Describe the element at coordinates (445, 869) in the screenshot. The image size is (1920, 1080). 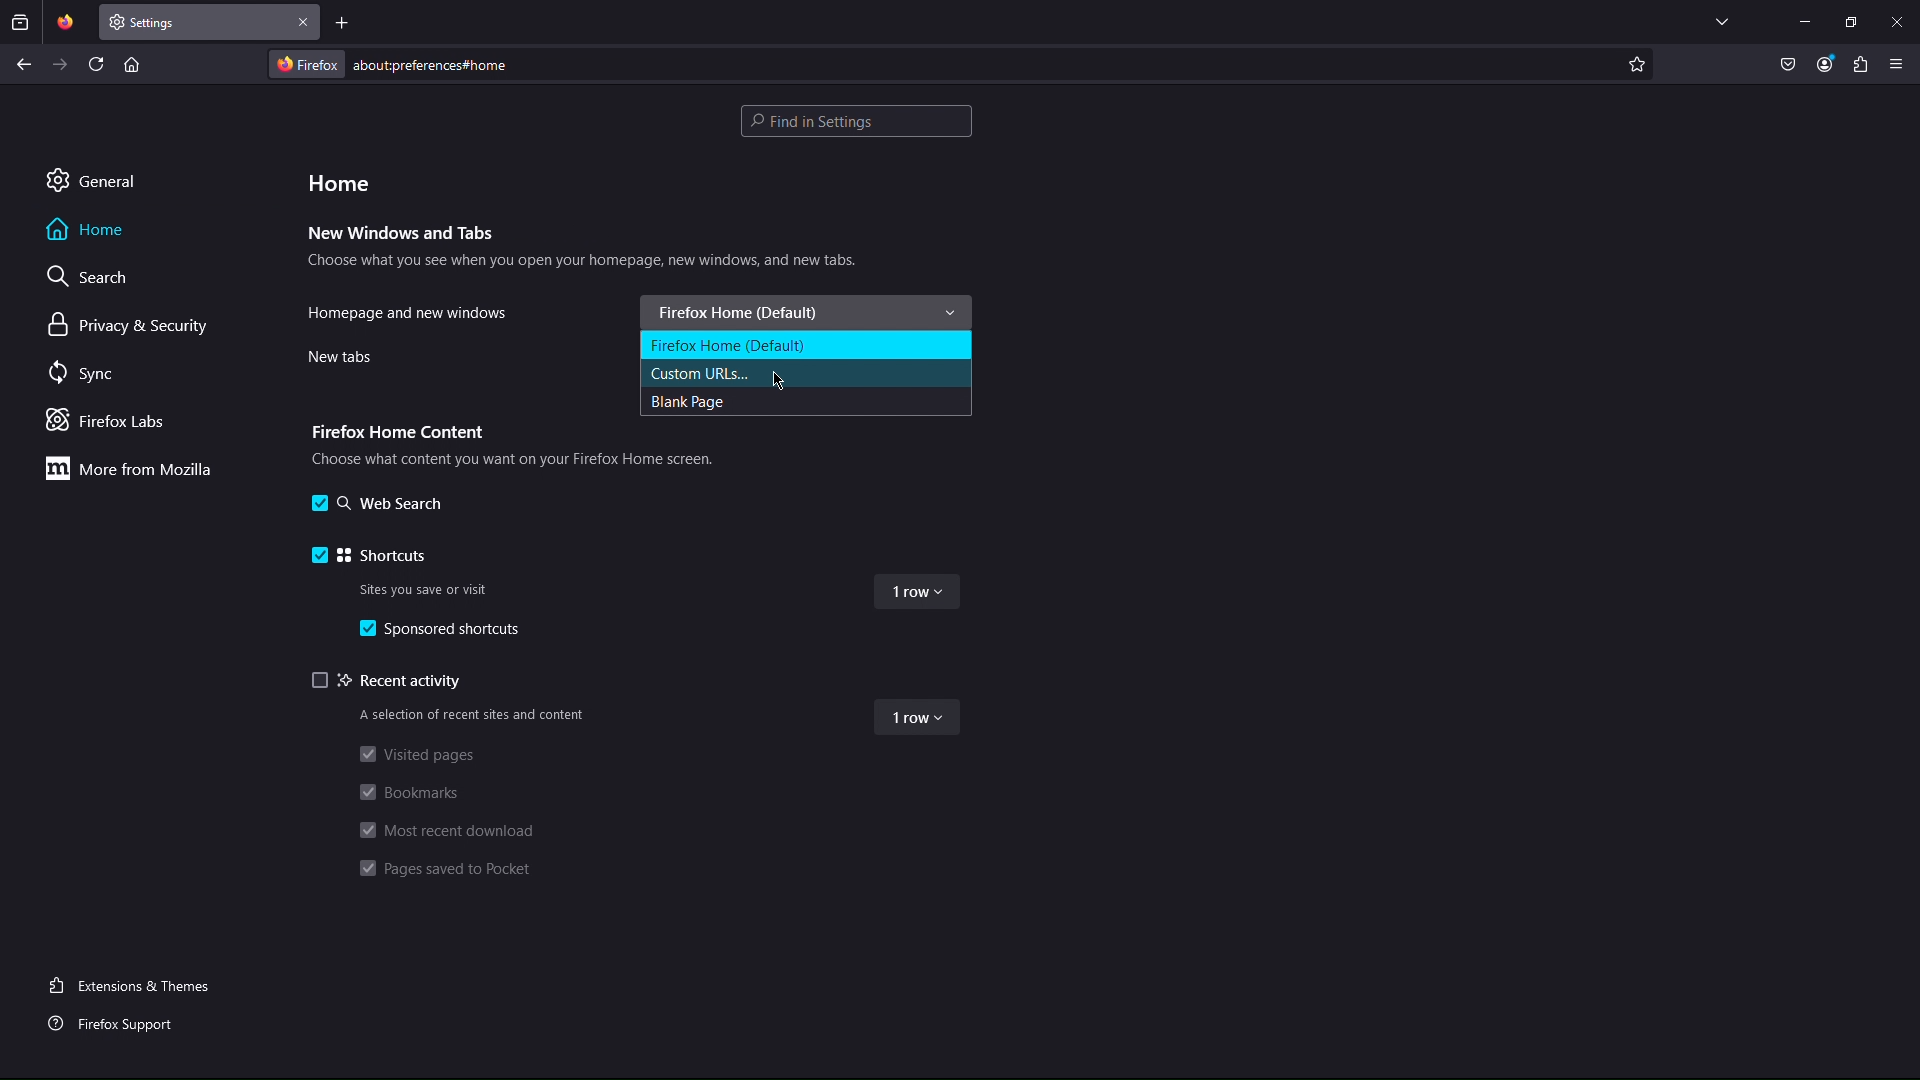
I see `Pages saved to Pocket` at that location.